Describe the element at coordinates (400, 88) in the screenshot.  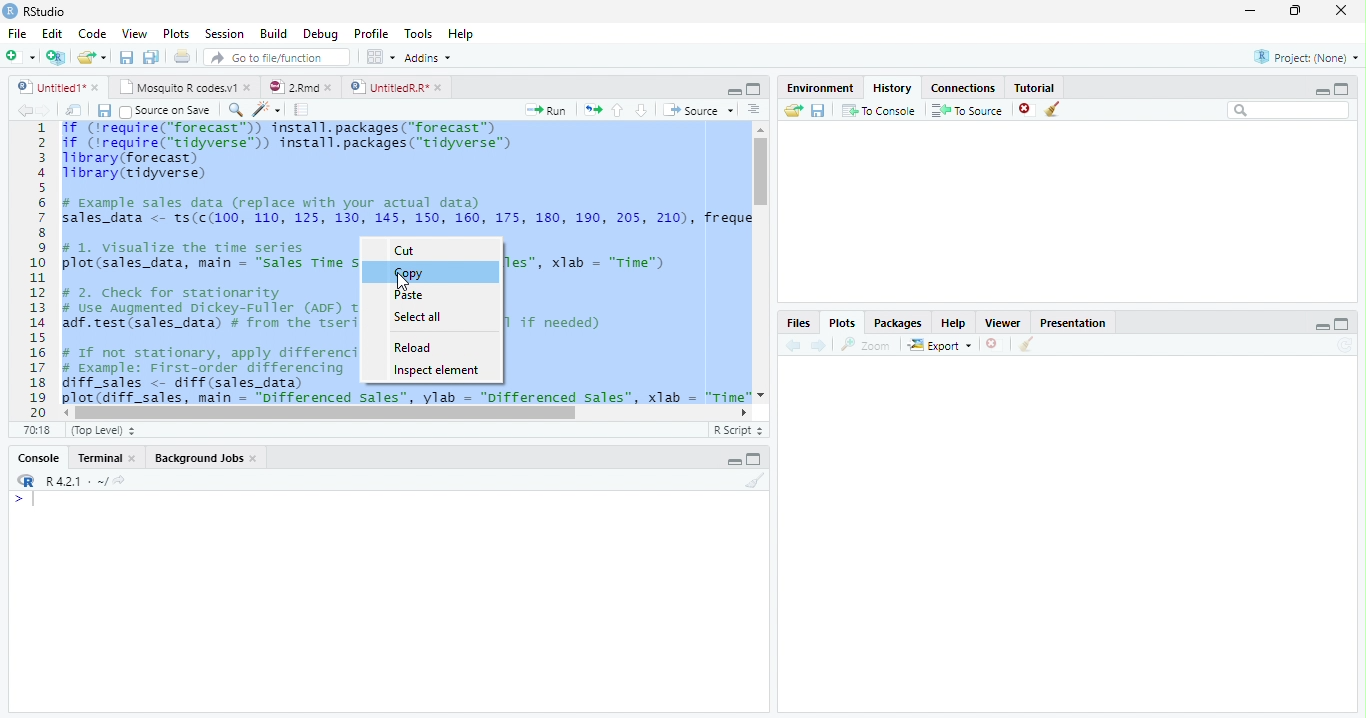
I see `UntitledR.R` at that location.